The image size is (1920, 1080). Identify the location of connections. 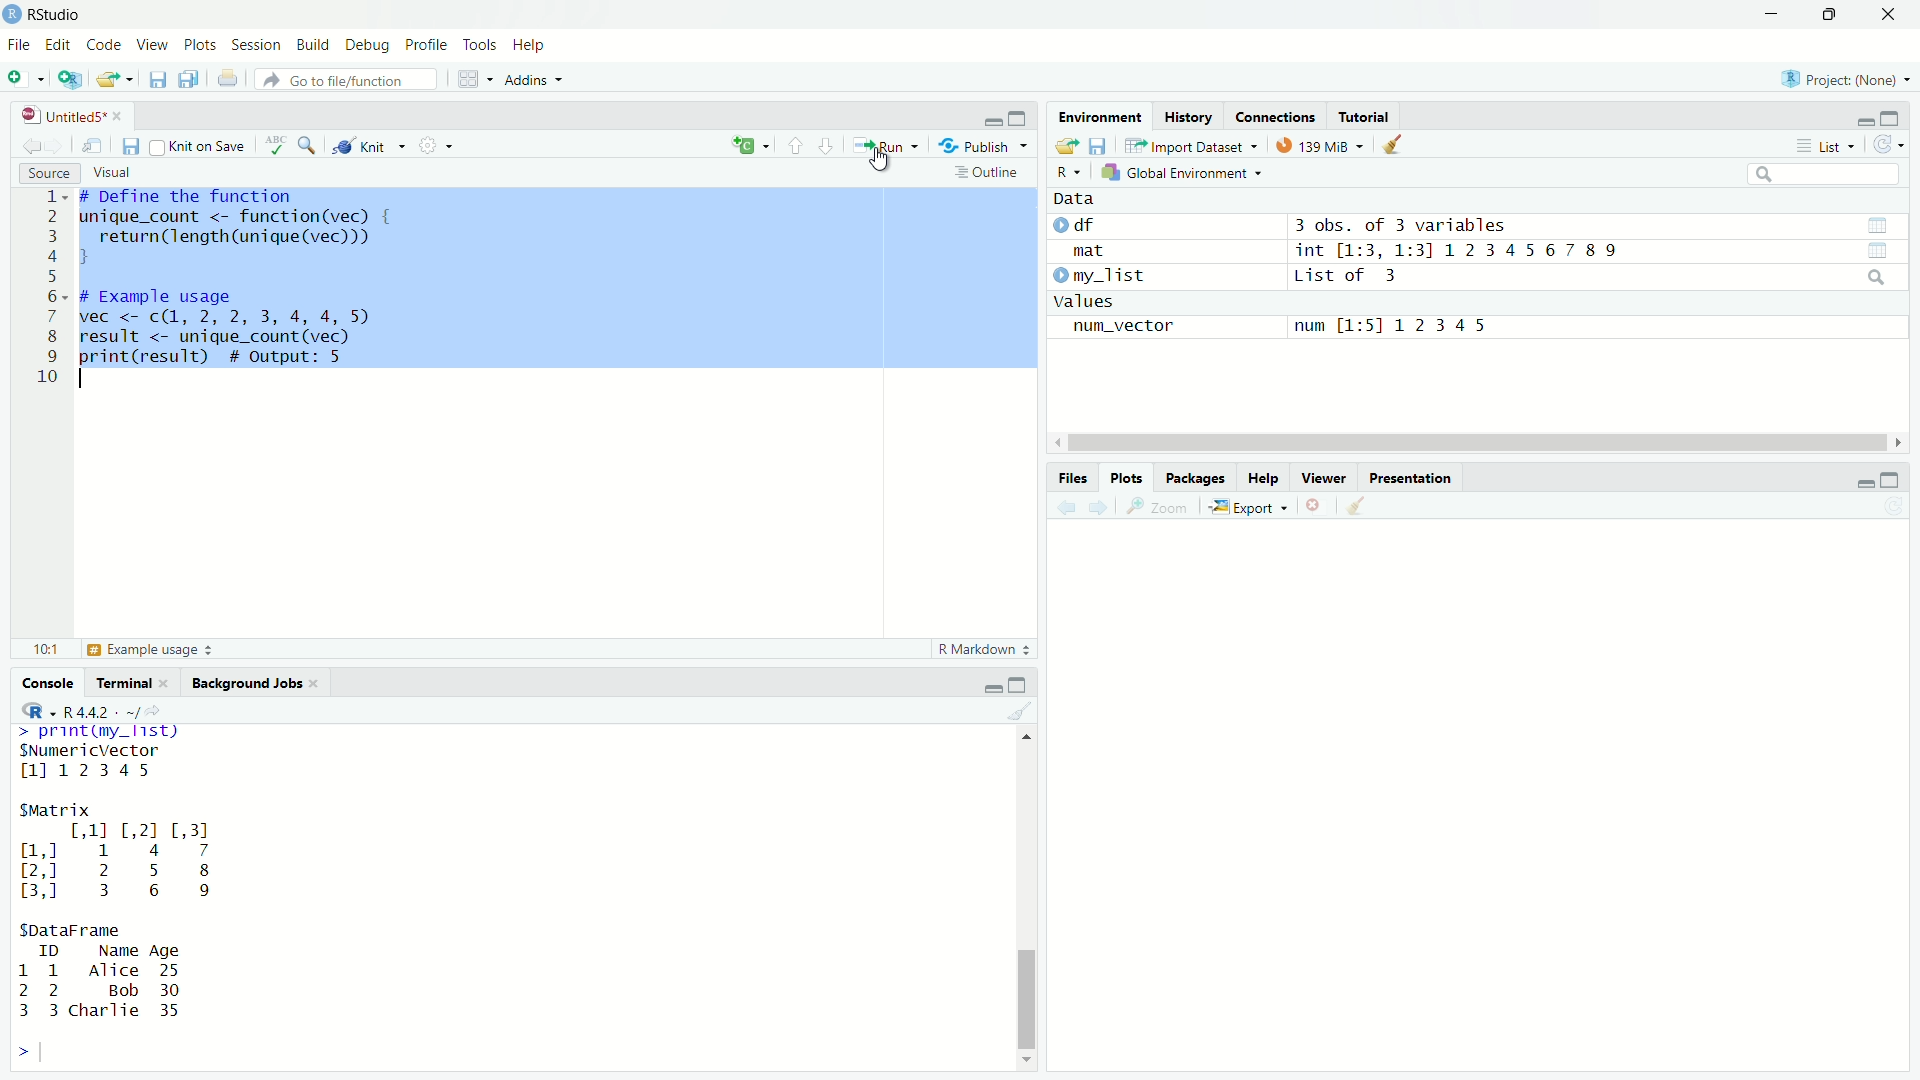
(1275, 116).